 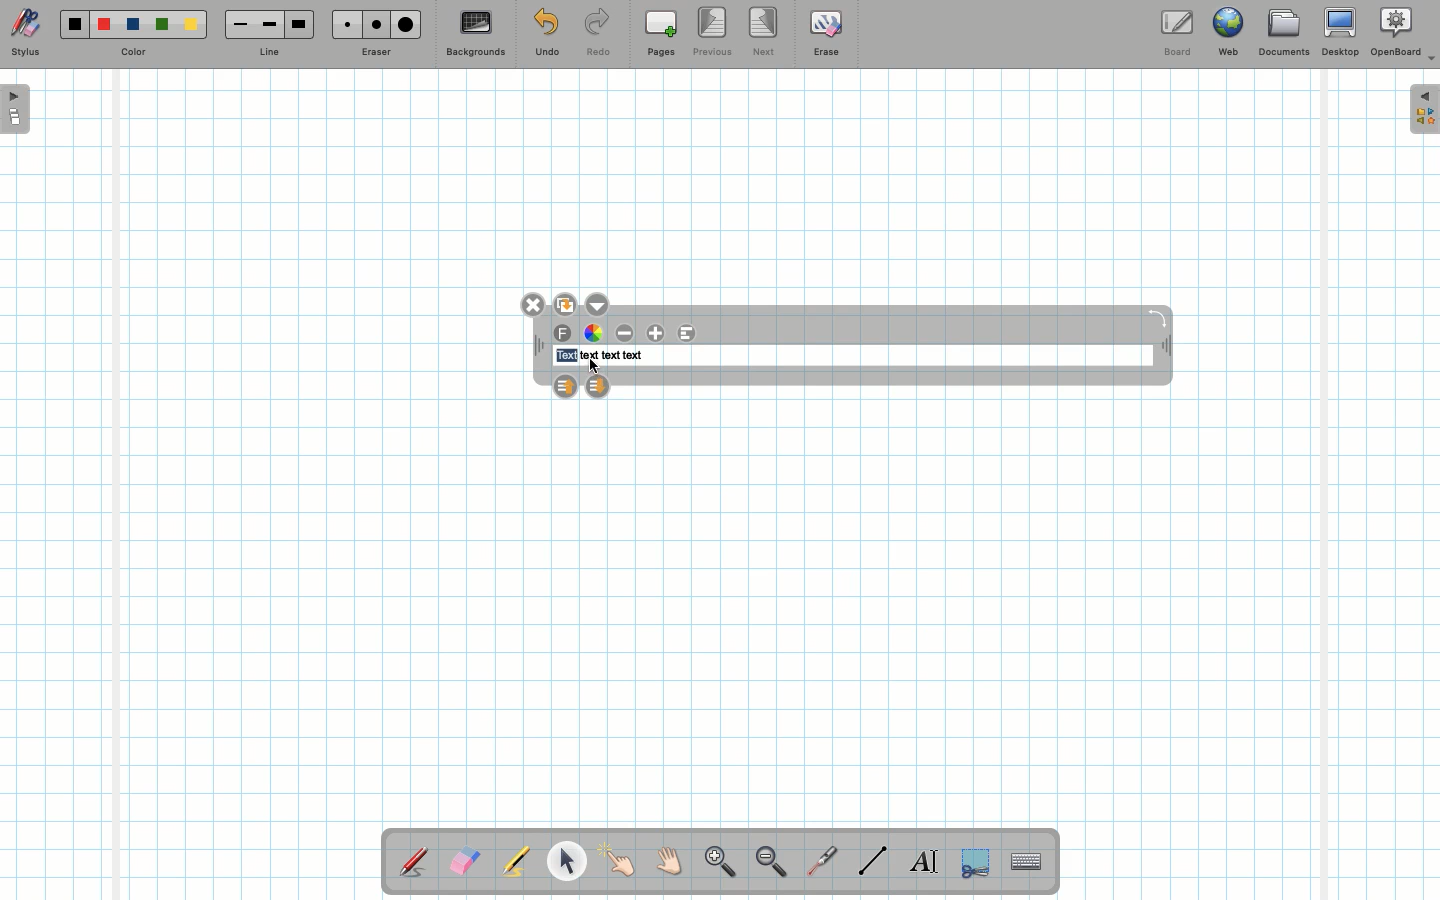 What do you see at coordinates (594, 367) in the screenshot?
I see `cursor` at bounding box center [594, 367].